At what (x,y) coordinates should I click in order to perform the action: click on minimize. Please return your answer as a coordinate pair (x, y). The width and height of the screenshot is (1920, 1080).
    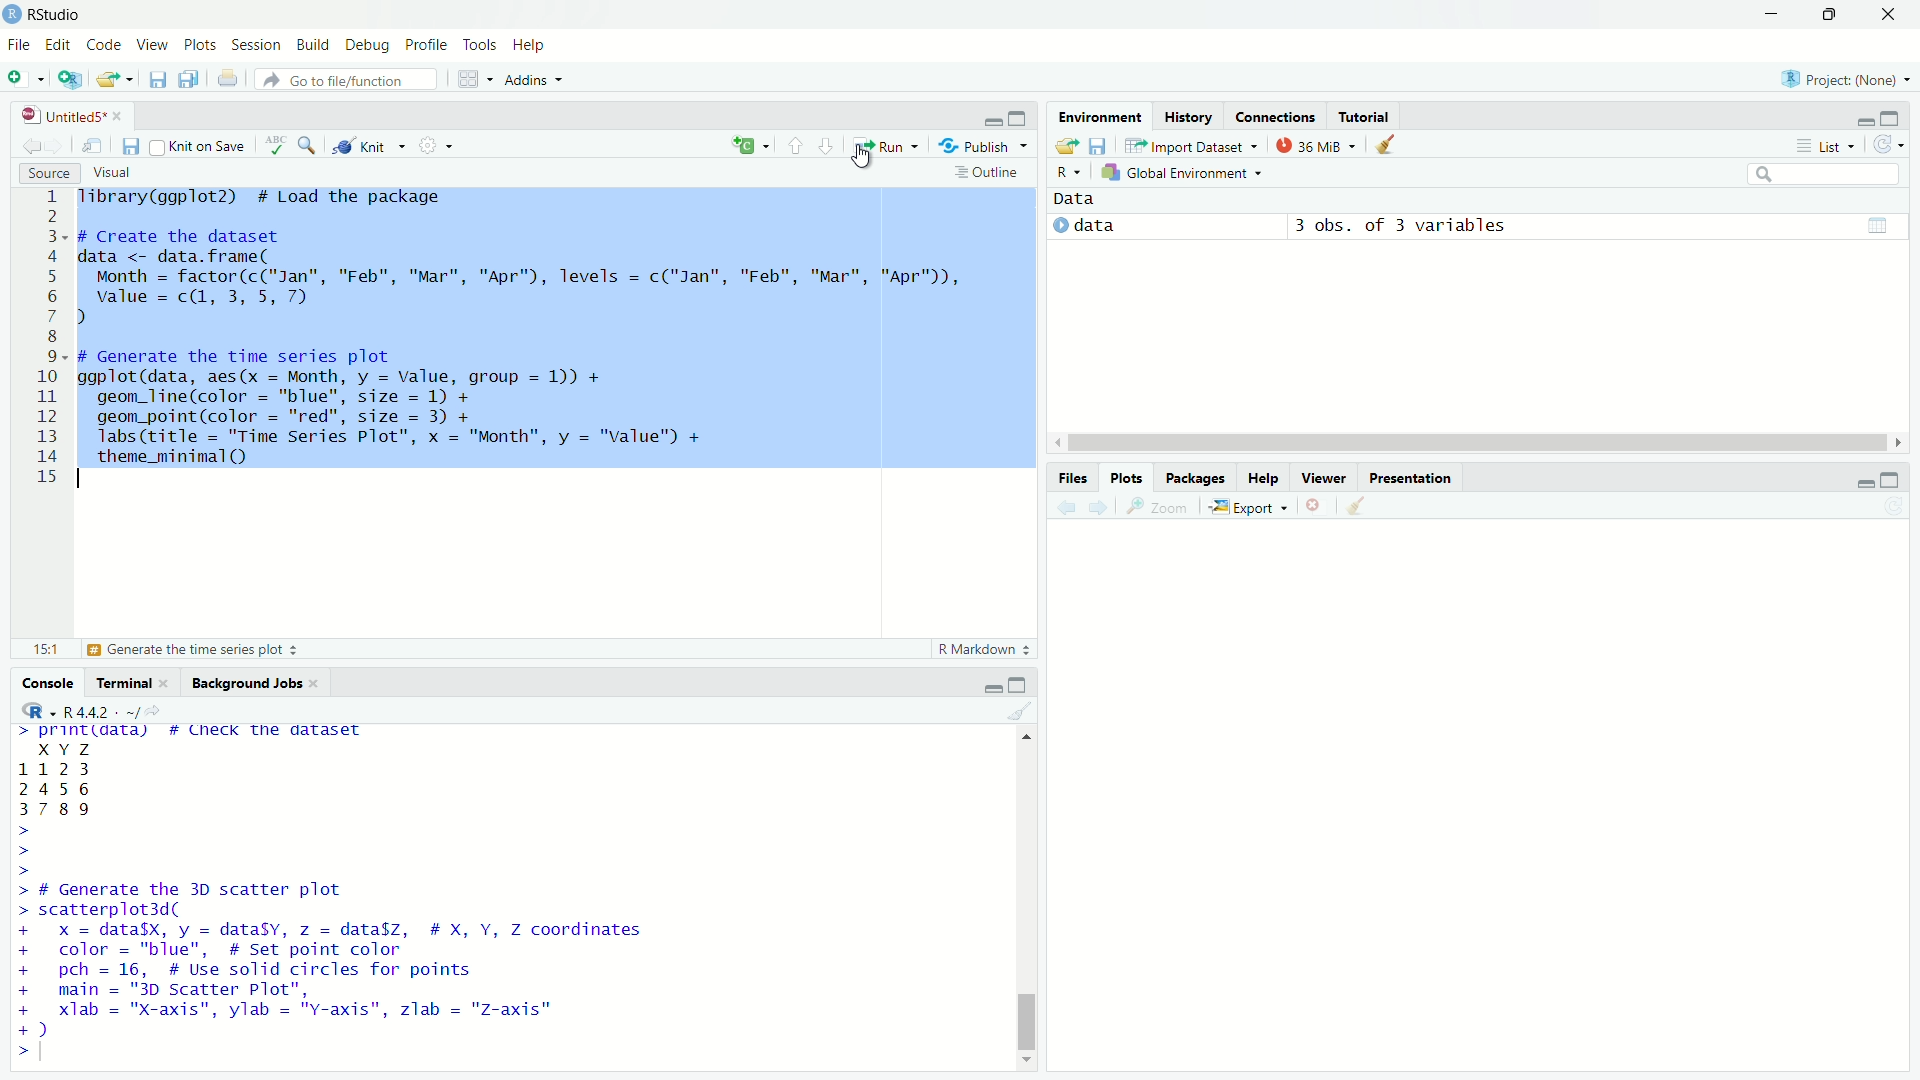
    Looking at the image, I should click on (1774, 13).